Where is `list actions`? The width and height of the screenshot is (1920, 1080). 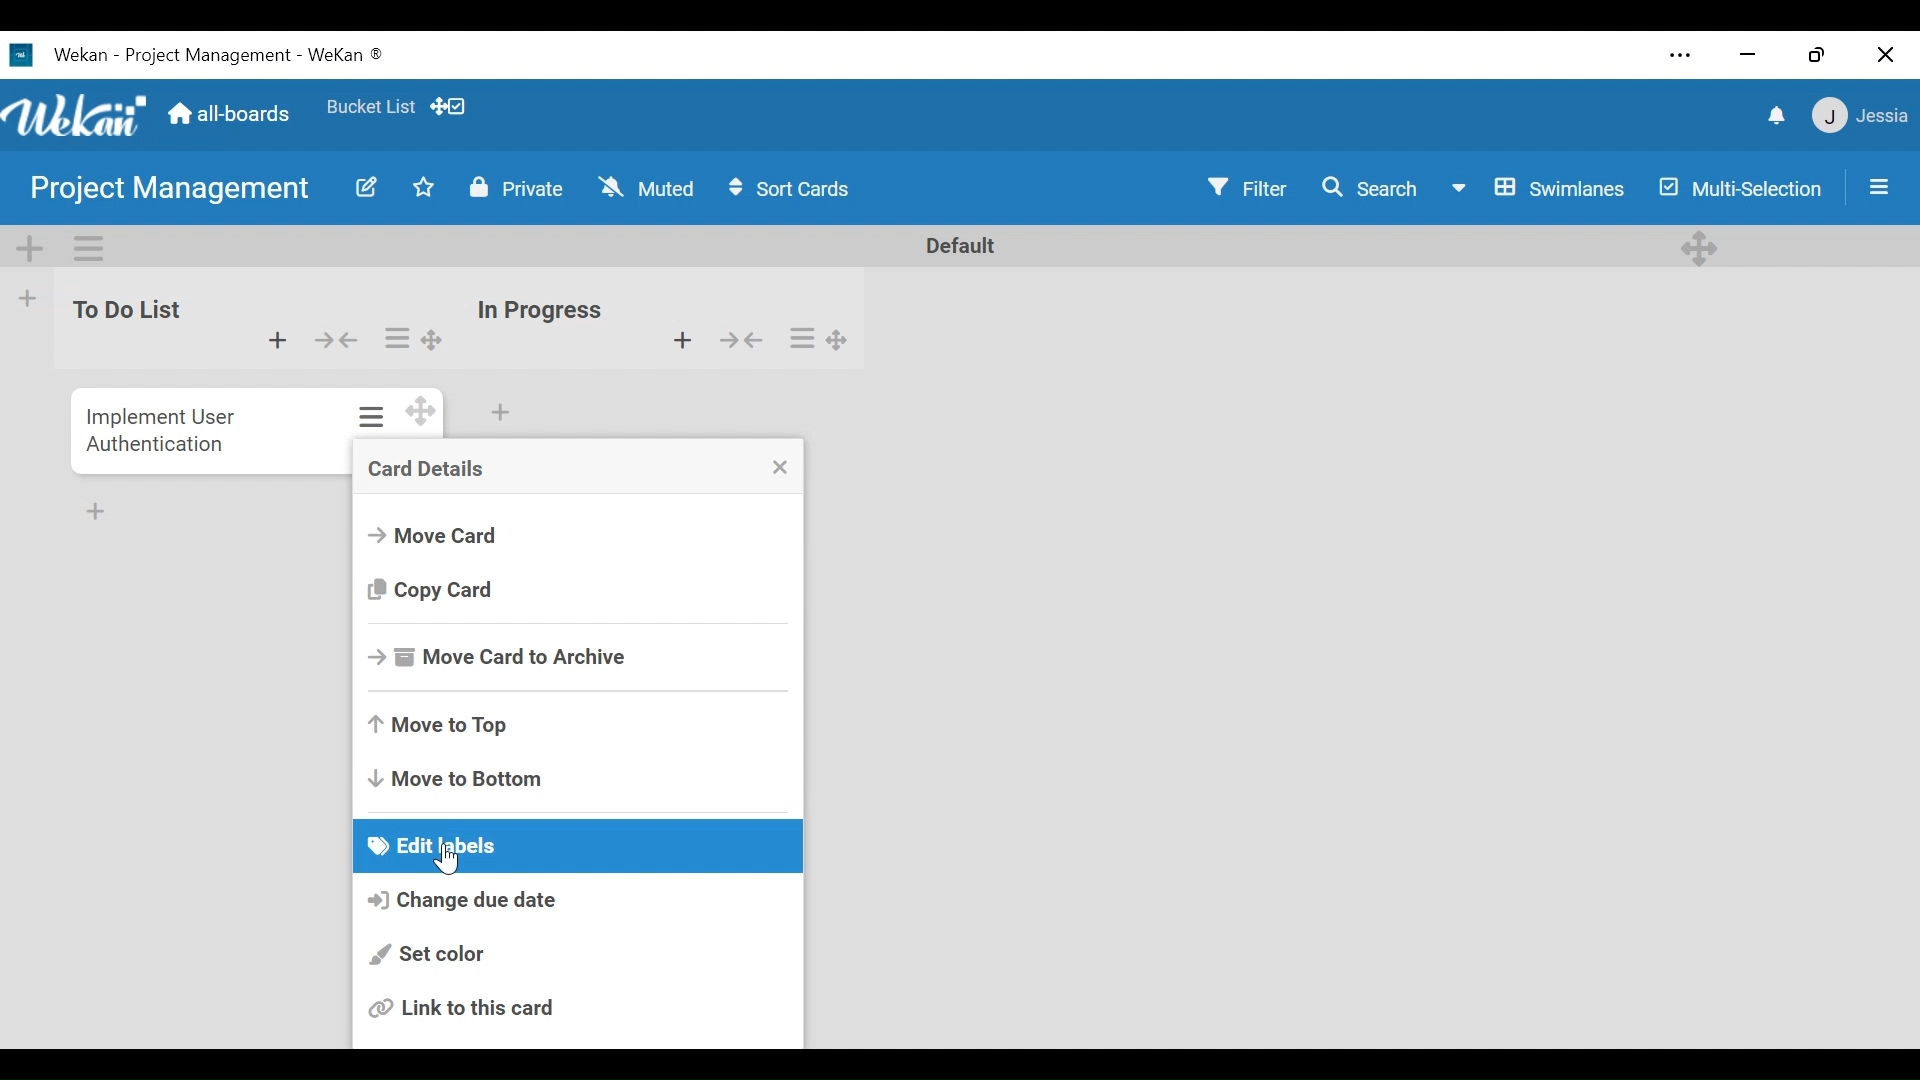 list actions is located at coordinates (804, 339).